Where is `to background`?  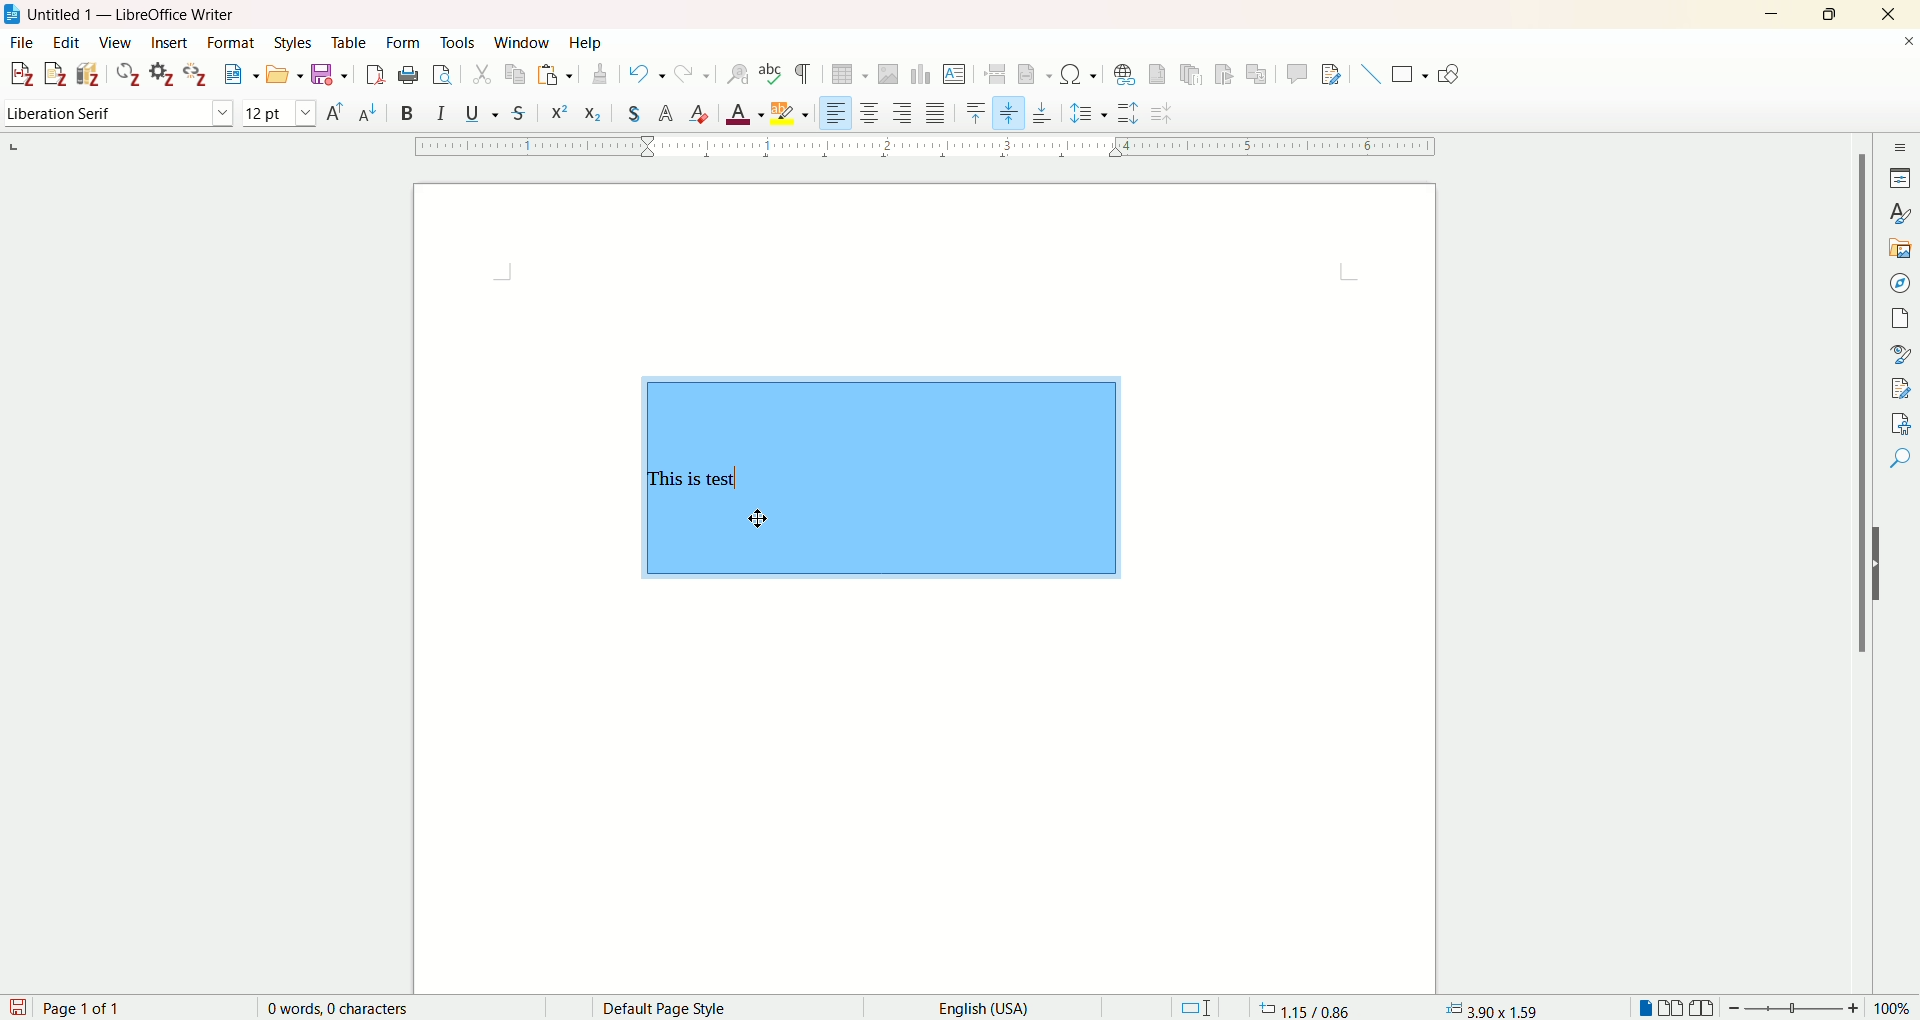
to background is located at coordinates (506, 114).